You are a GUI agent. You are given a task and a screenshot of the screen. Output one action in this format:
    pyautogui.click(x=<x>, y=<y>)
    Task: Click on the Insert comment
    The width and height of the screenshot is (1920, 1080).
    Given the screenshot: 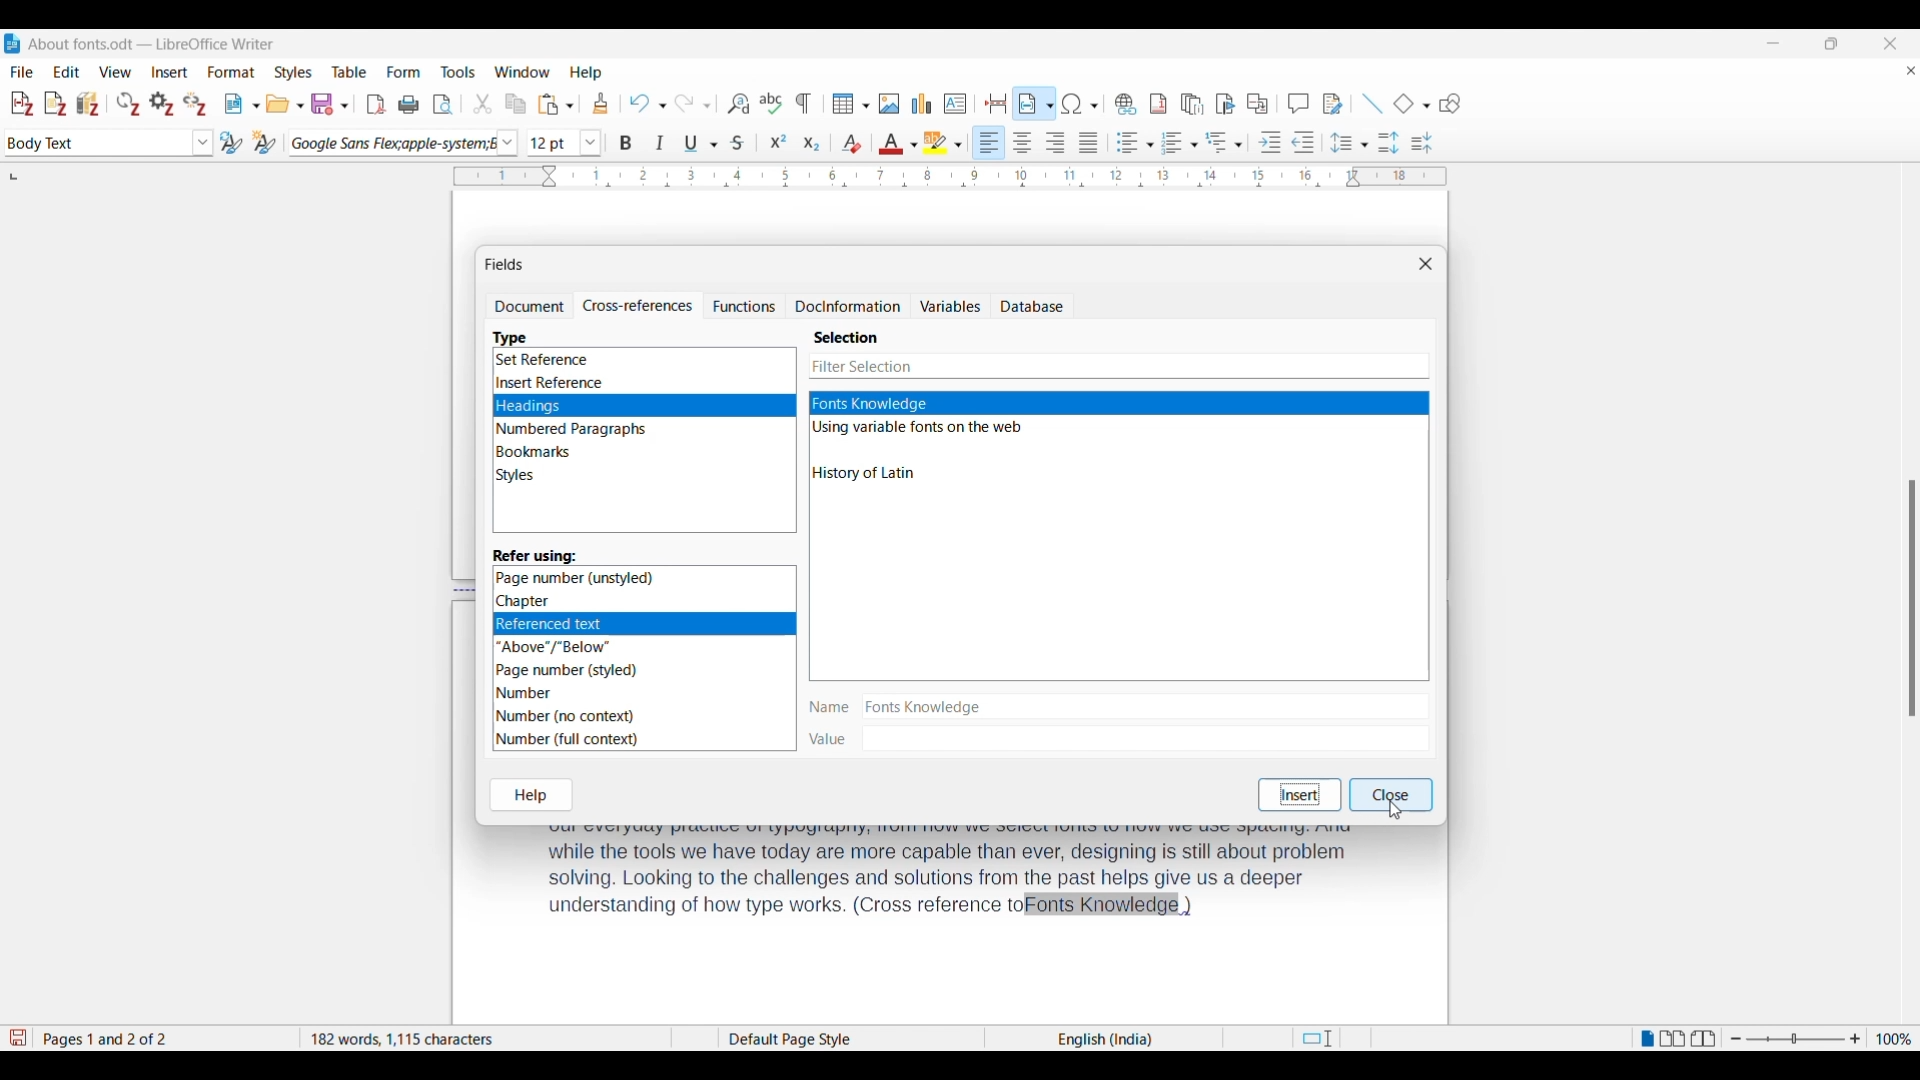 What is the action you would take?
    pyautogui.click(x=1298, y=103)
    